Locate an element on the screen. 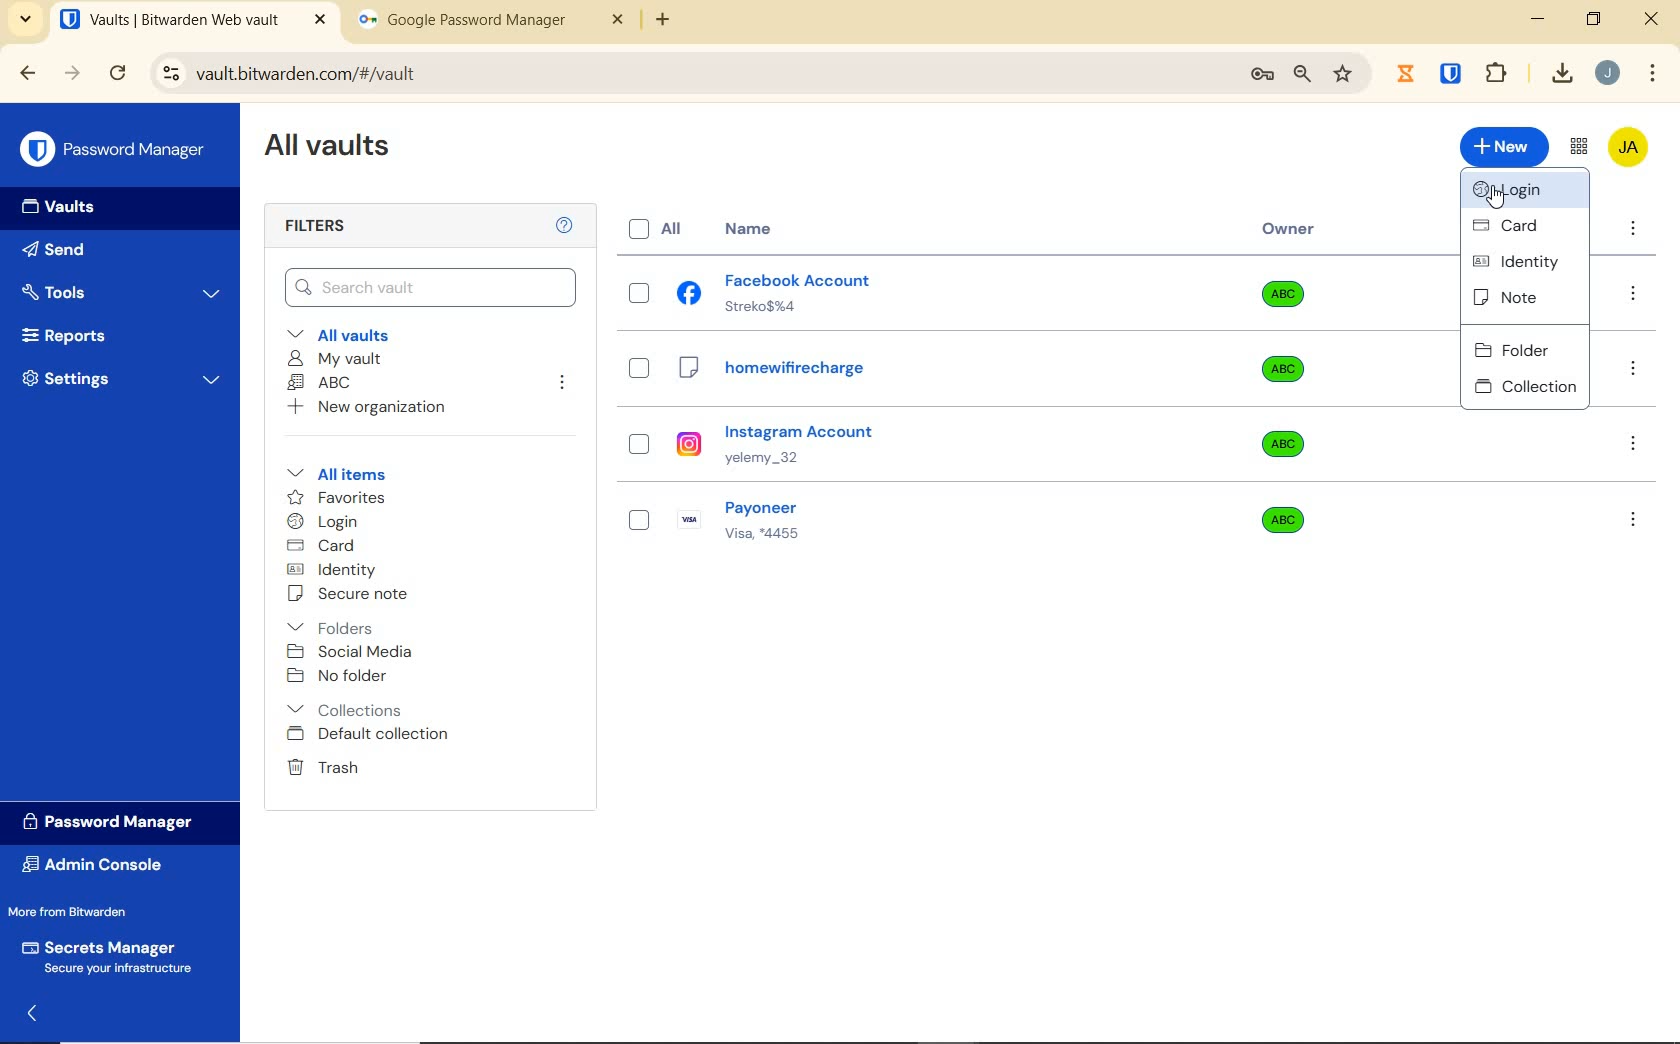  reload is located at coordinates (117, 75).